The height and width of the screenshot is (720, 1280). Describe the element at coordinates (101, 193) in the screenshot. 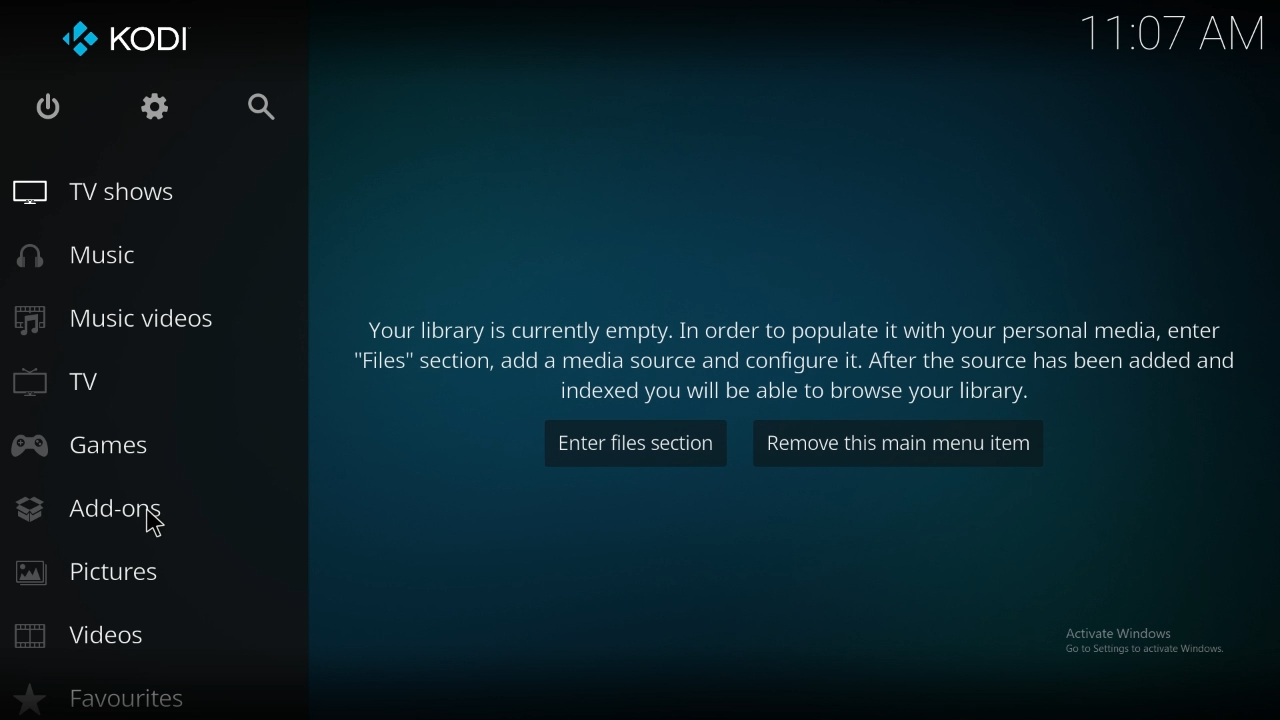

I see `tv shows` at that location.